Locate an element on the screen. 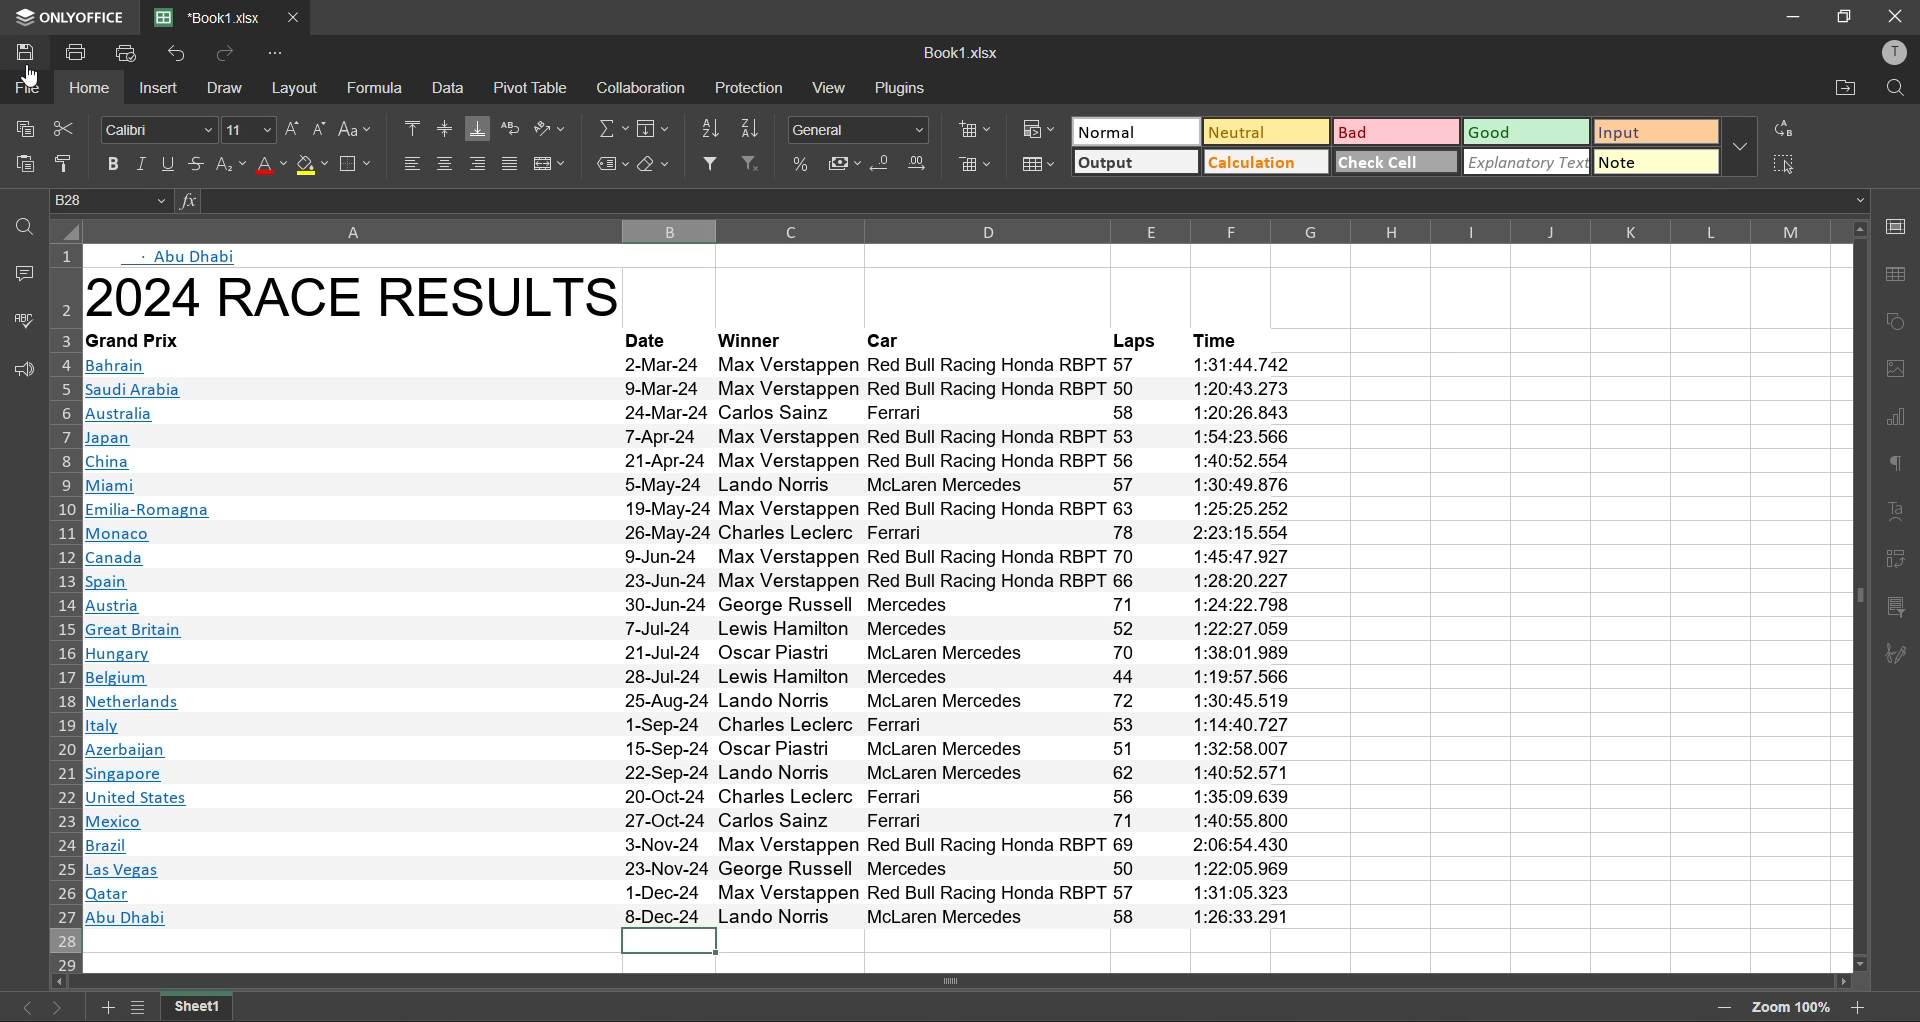  align left is located at coordinates (412, 164).